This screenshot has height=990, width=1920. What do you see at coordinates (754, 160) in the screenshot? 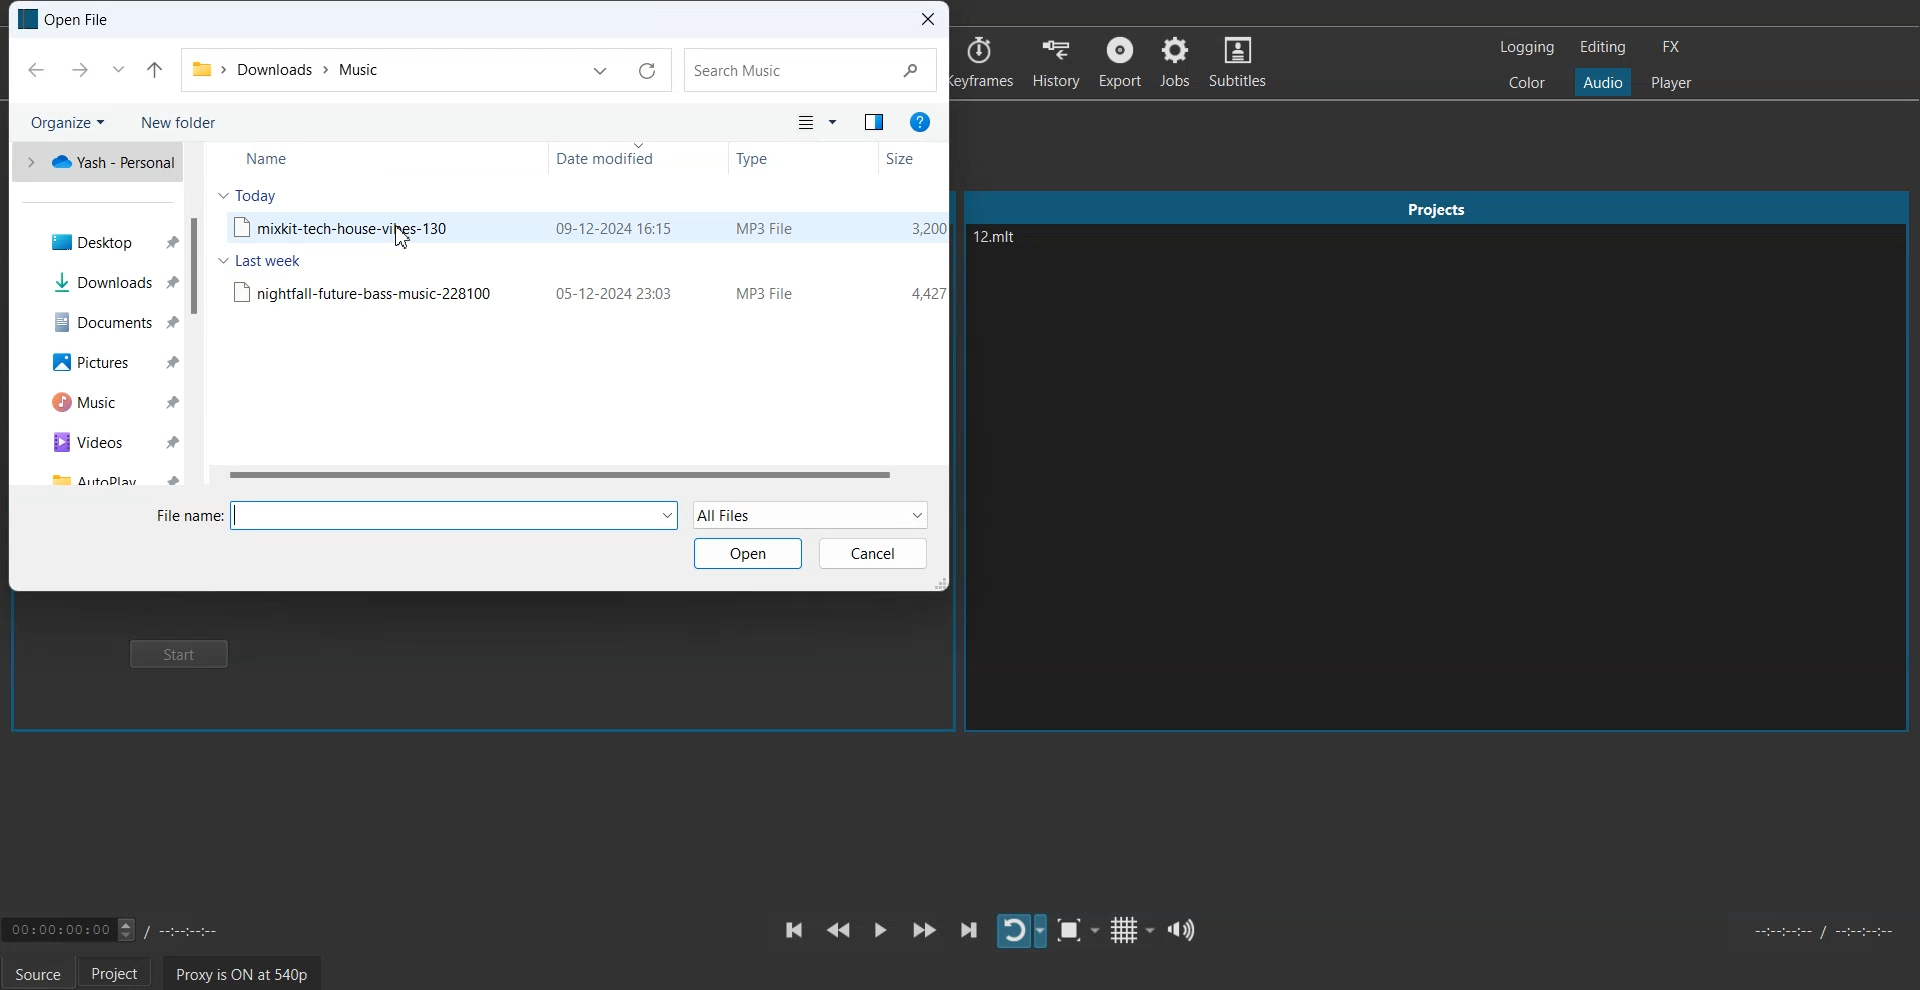
I see `Type` at bounding box center [754, 160].